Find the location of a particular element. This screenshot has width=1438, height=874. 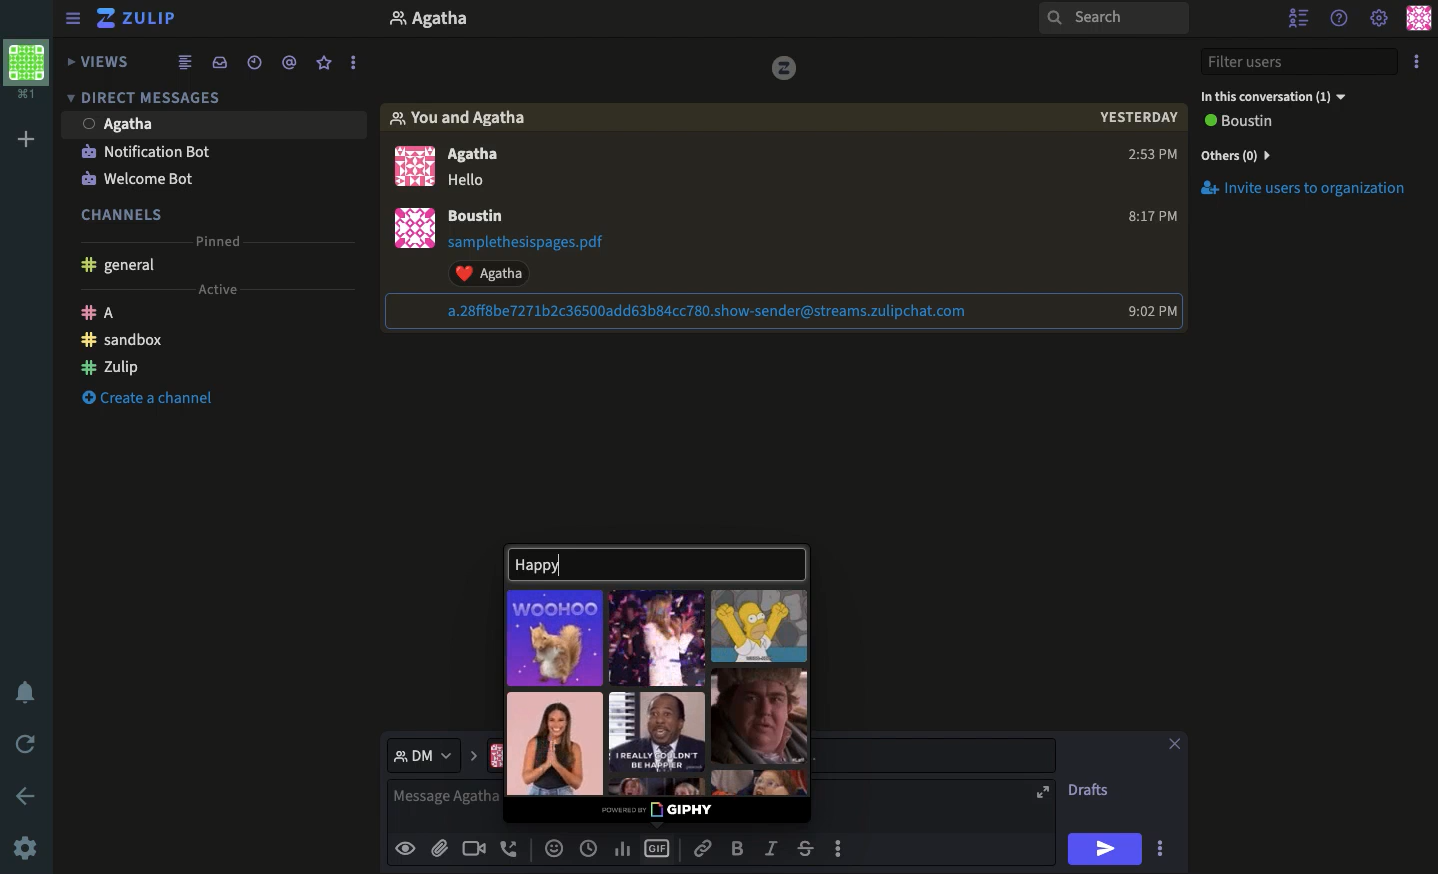

DM is located at coordinates (436, 756).